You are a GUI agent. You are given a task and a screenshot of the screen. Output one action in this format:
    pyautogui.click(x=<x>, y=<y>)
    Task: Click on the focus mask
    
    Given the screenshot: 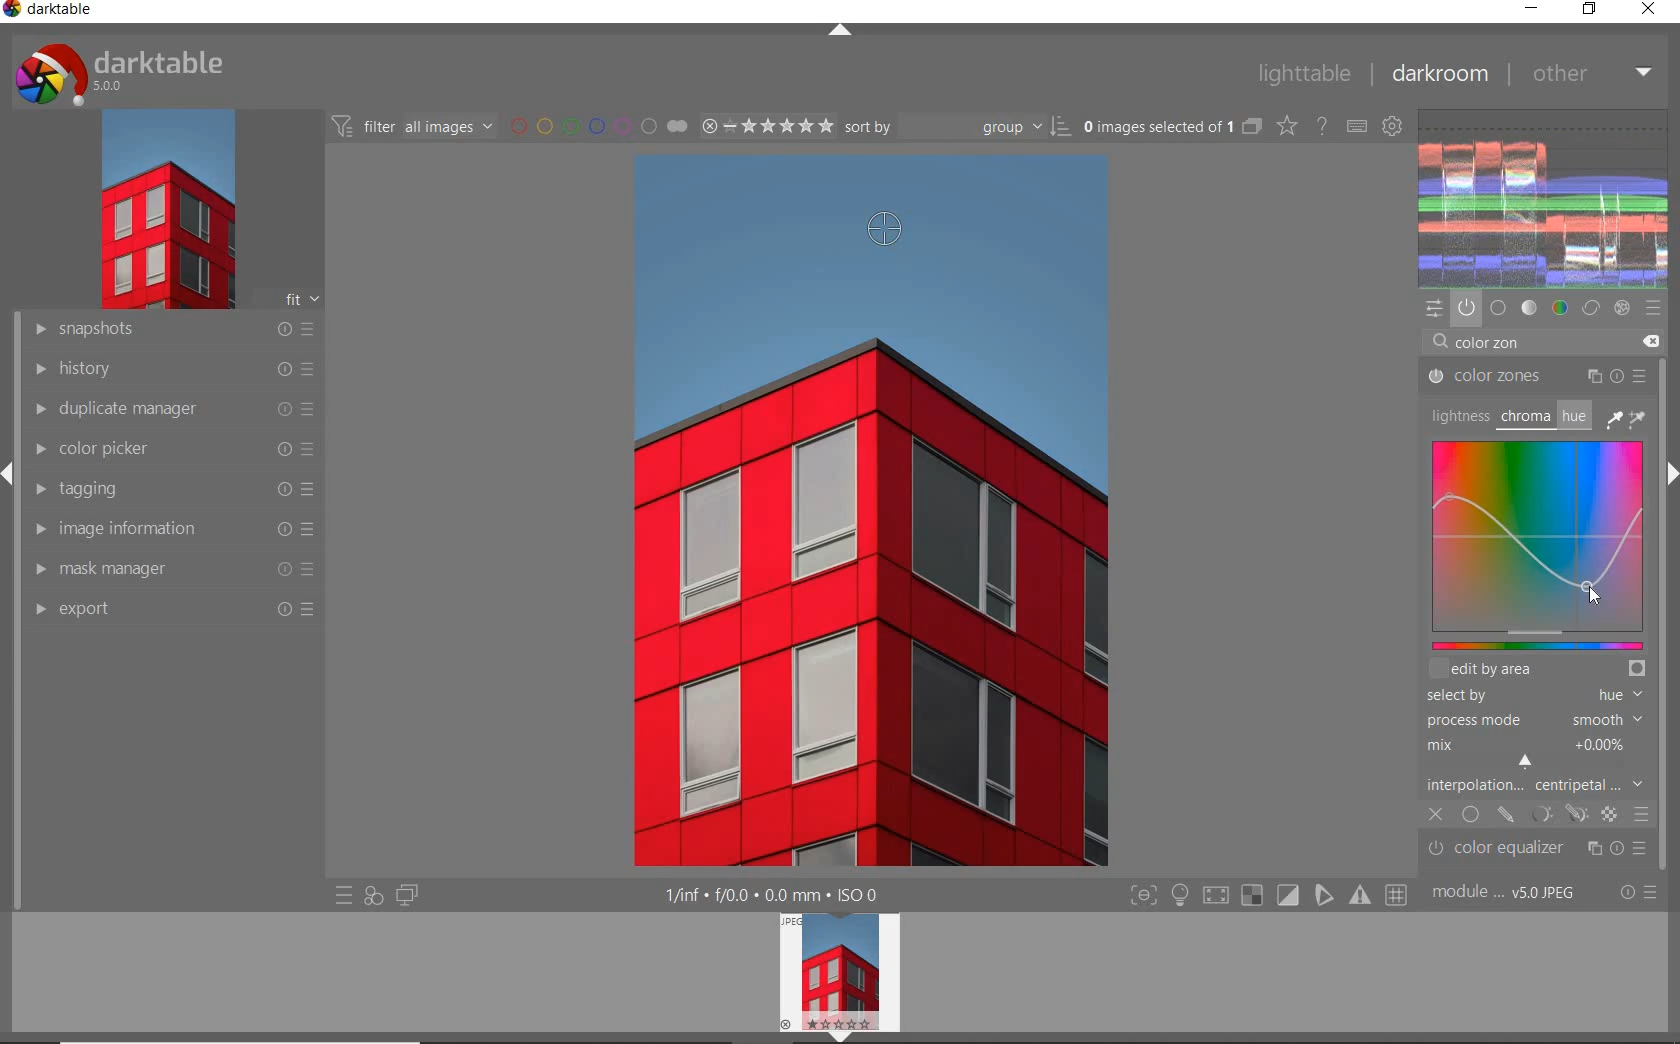 What is the action you would take?
    pyautogui.click(x=1357, y=896)
    